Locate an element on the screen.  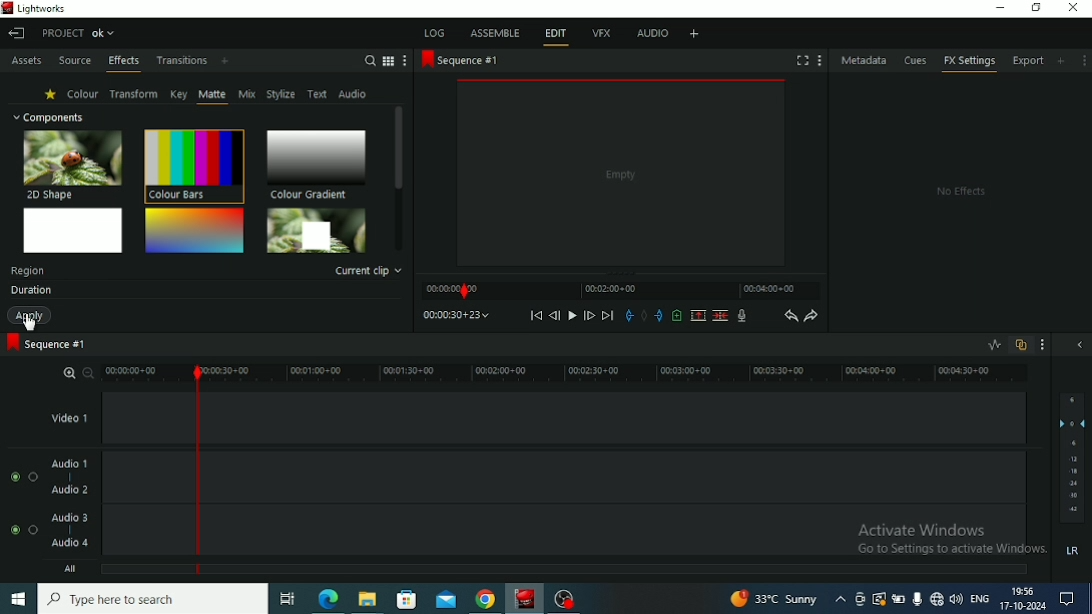
Toggle audio level editing is located at coordinates (994, 344).